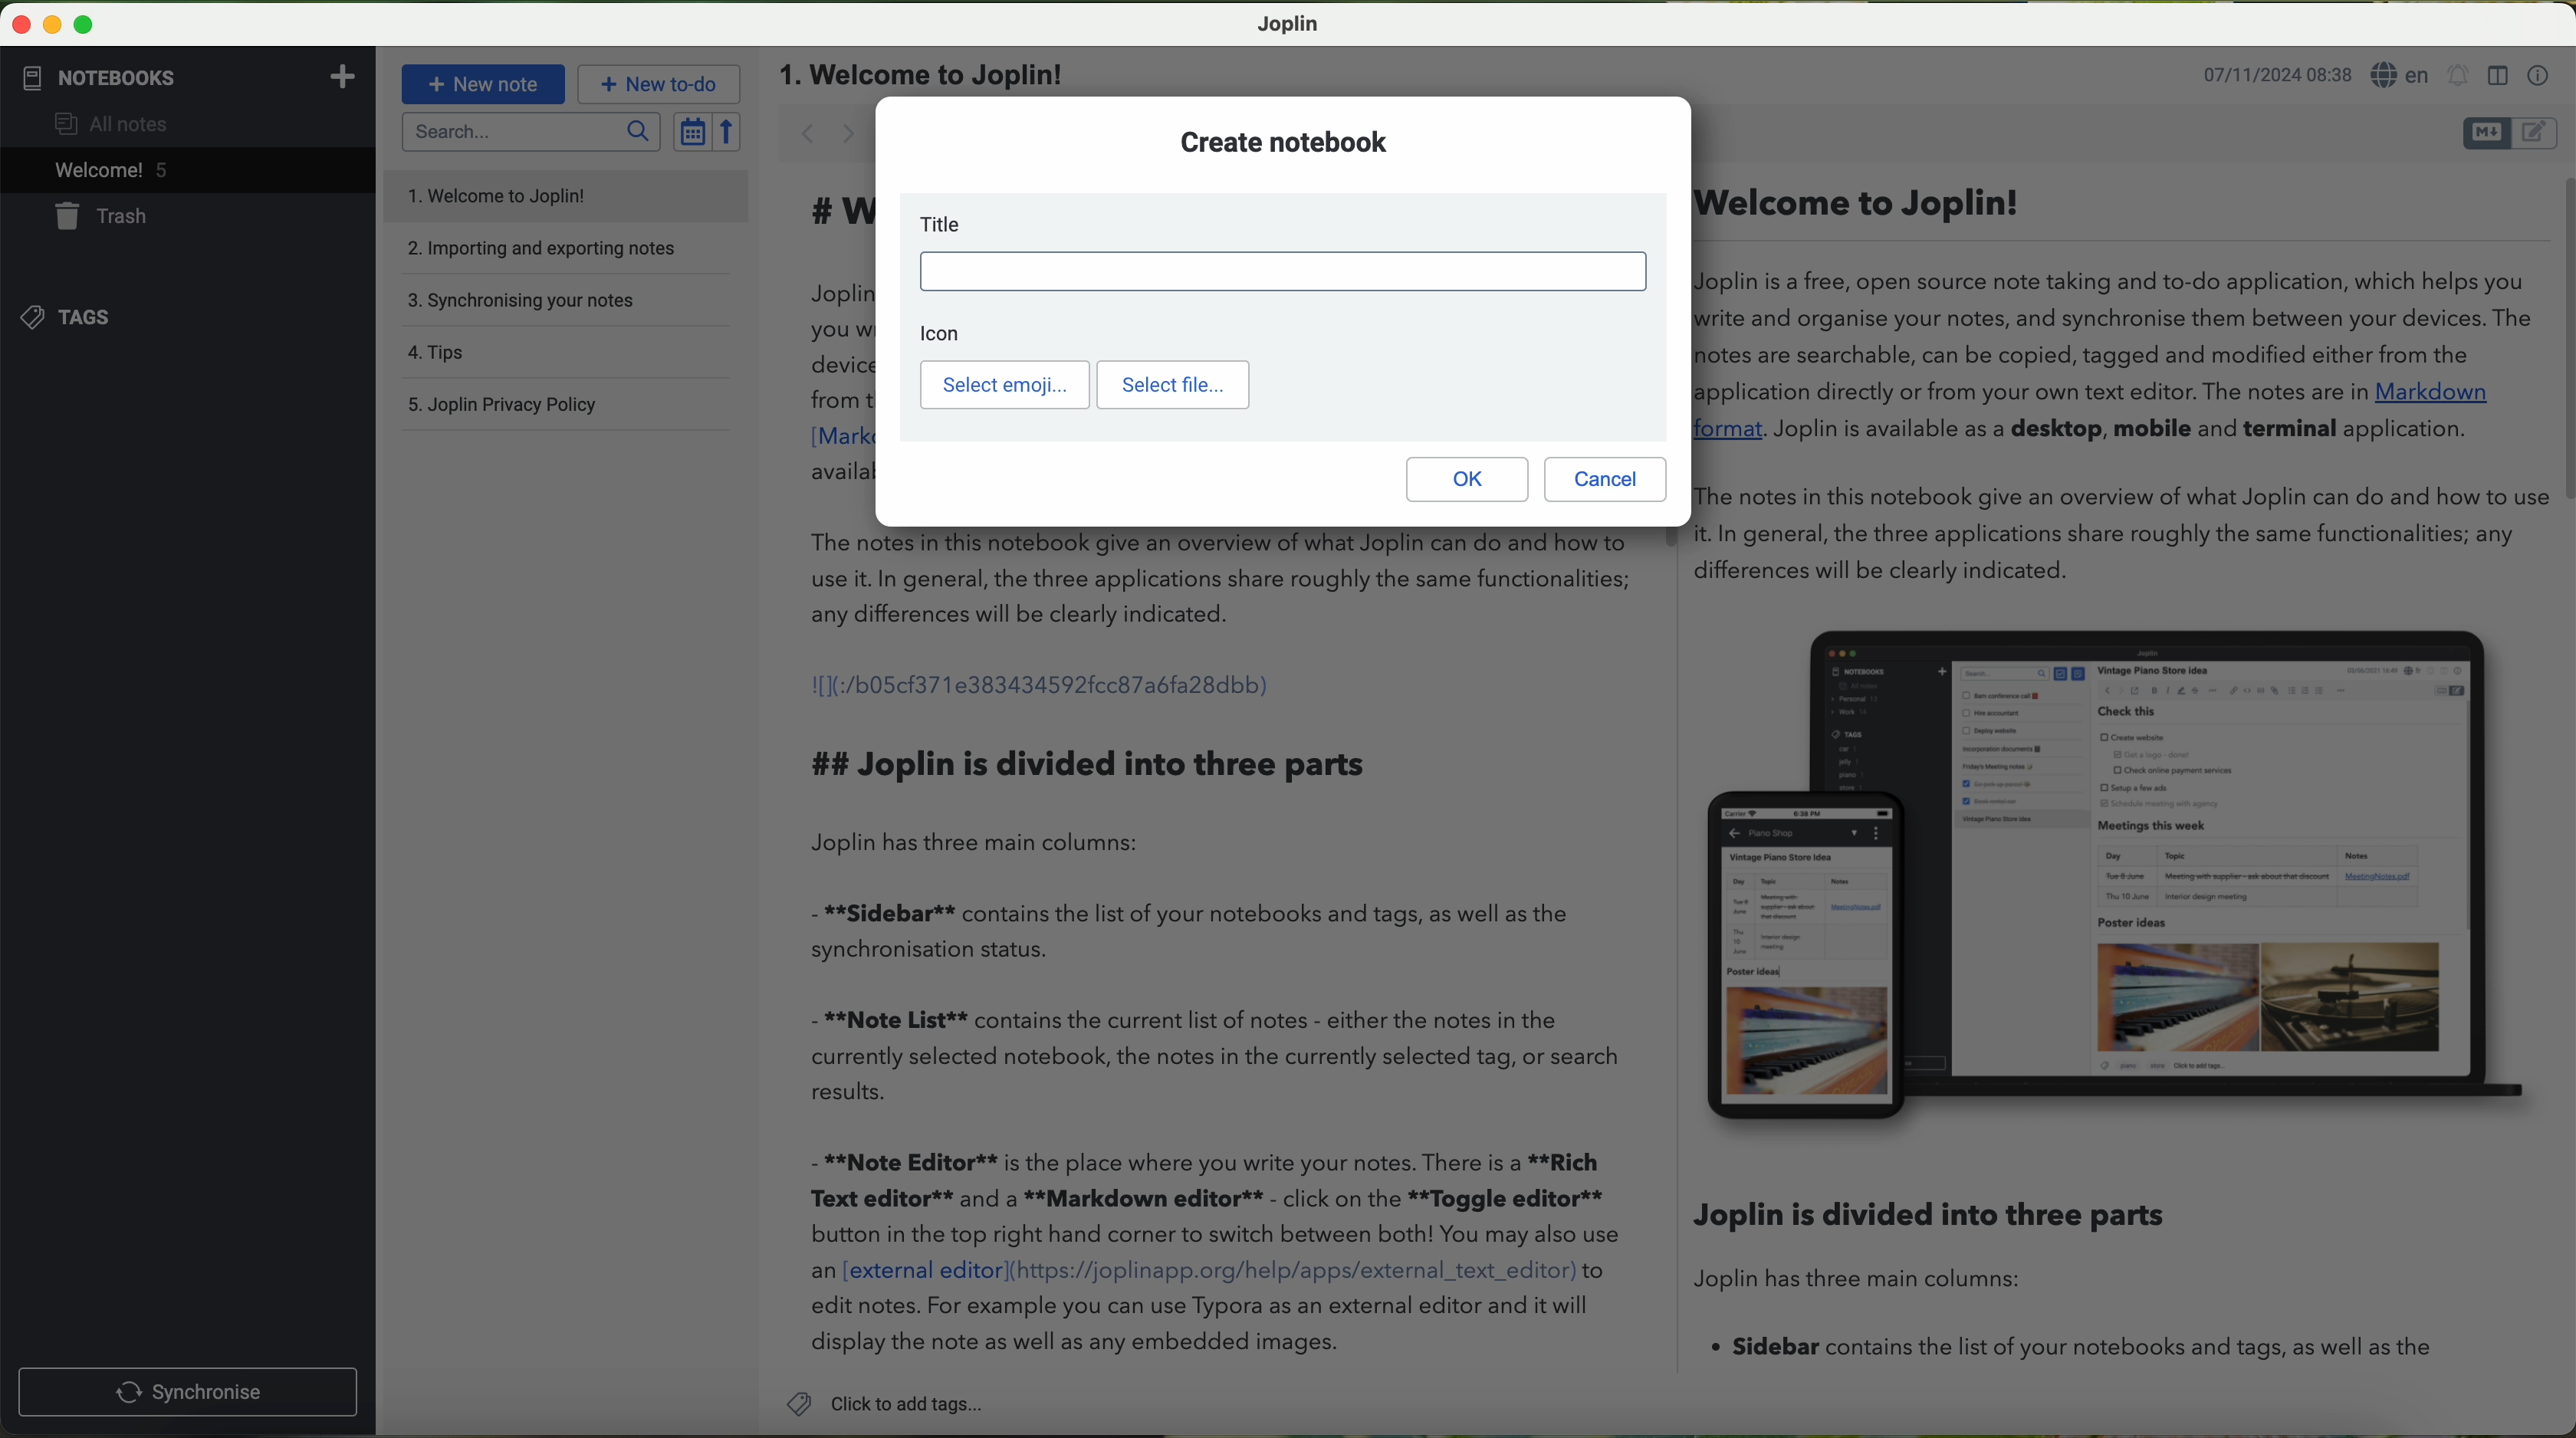  Describe the element at coordinates (84, 26) in the screenshot. I see `maximize` at that location.